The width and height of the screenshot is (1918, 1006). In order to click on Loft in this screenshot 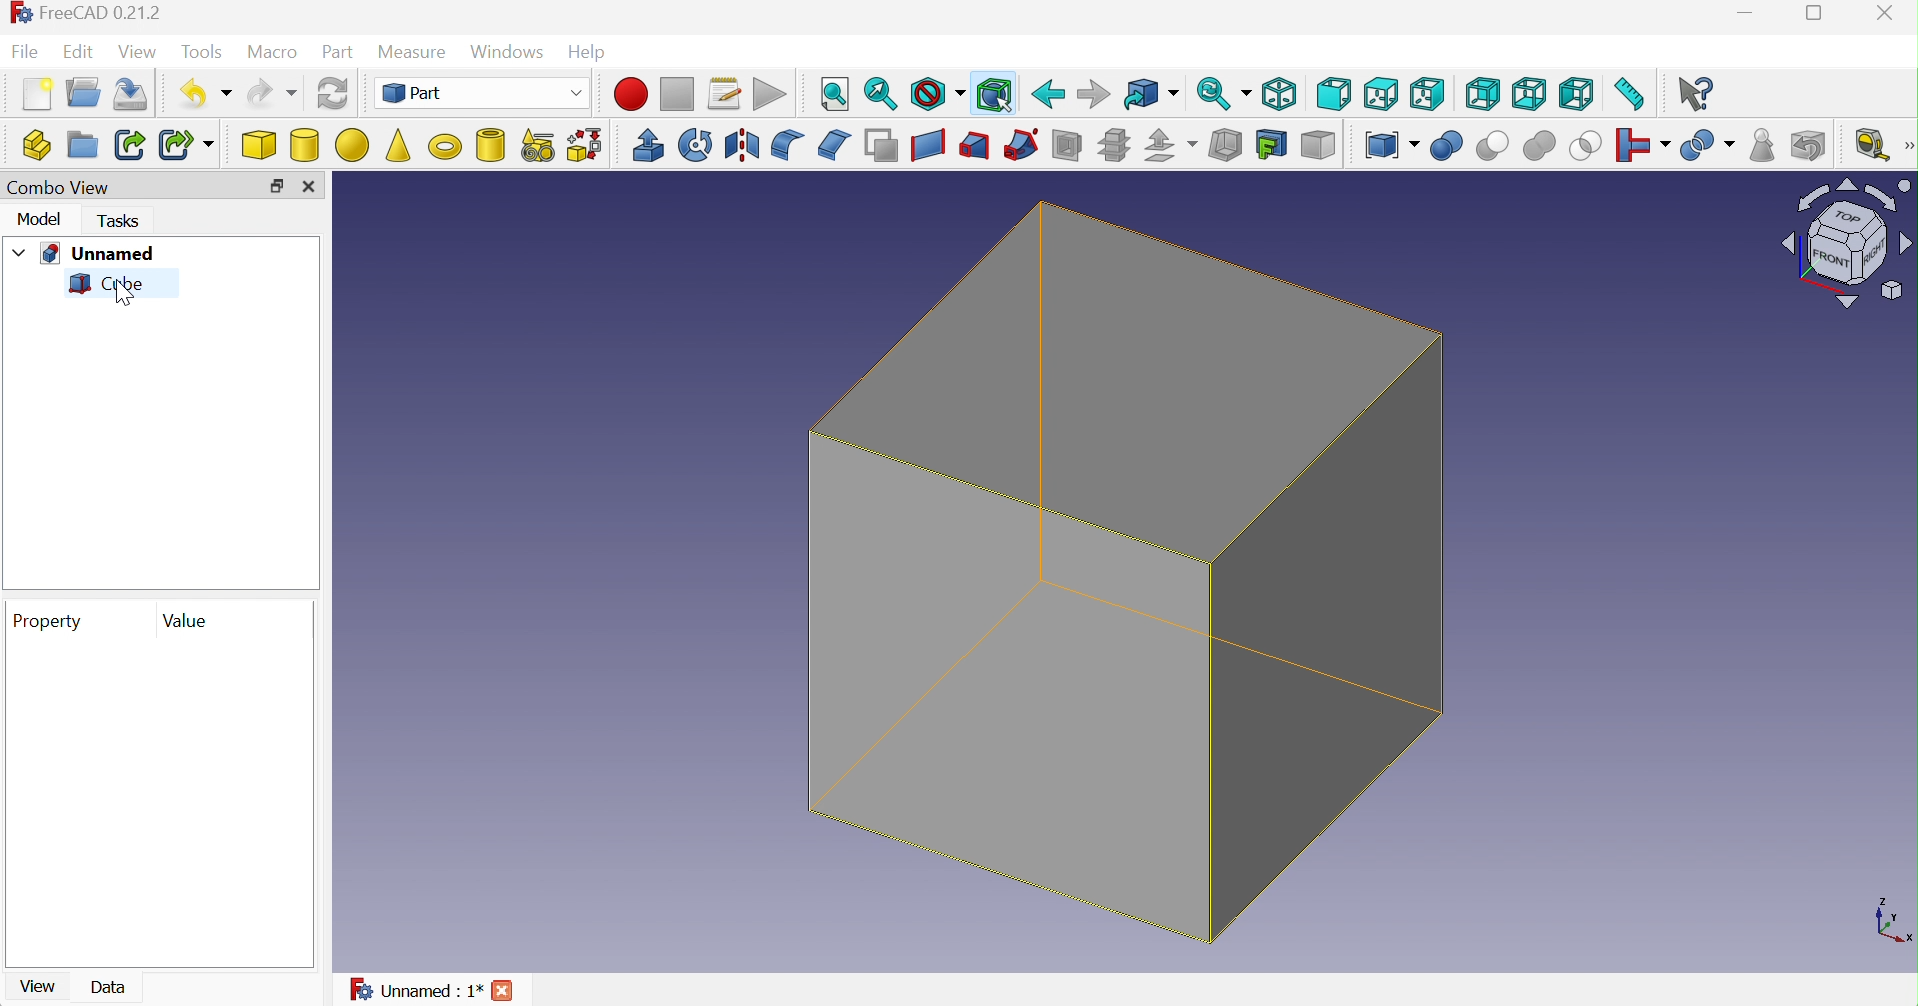, I will do `click(975, 145)`.